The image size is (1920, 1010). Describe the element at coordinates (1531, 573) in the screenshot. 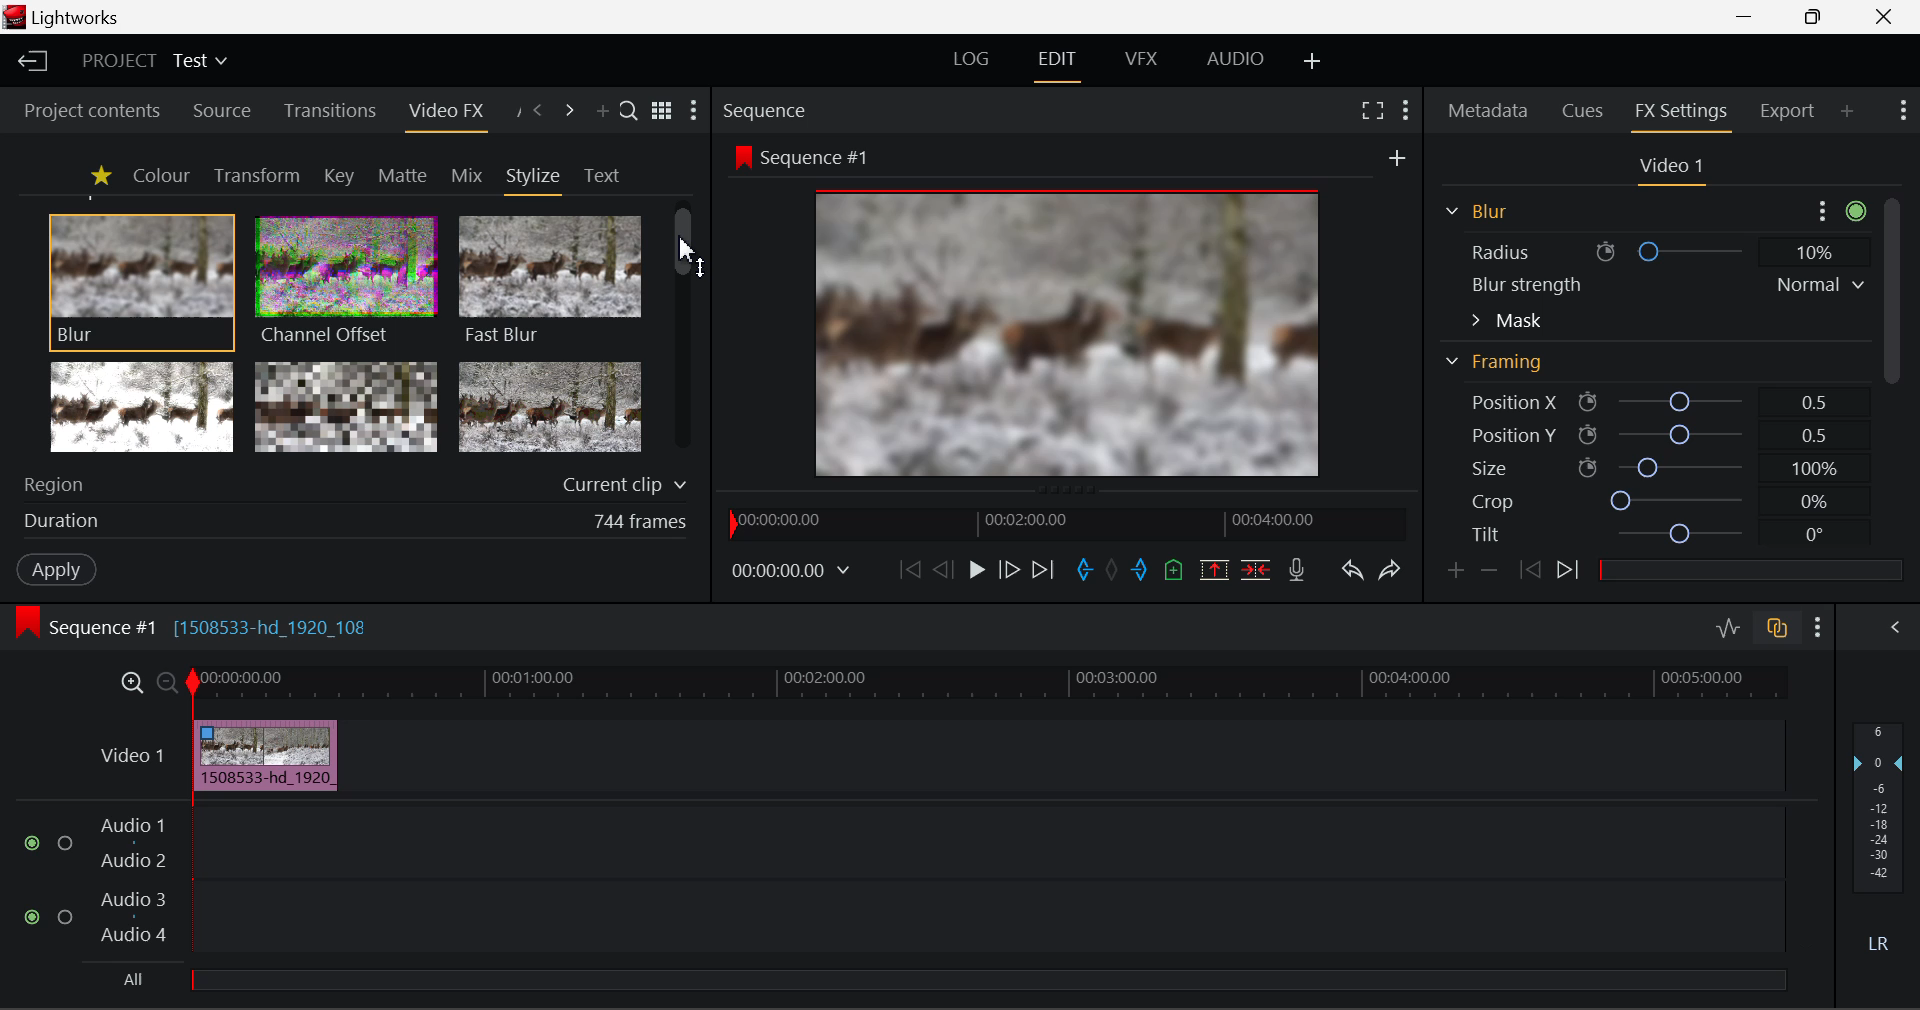

I see `Last keyframe` at that location.